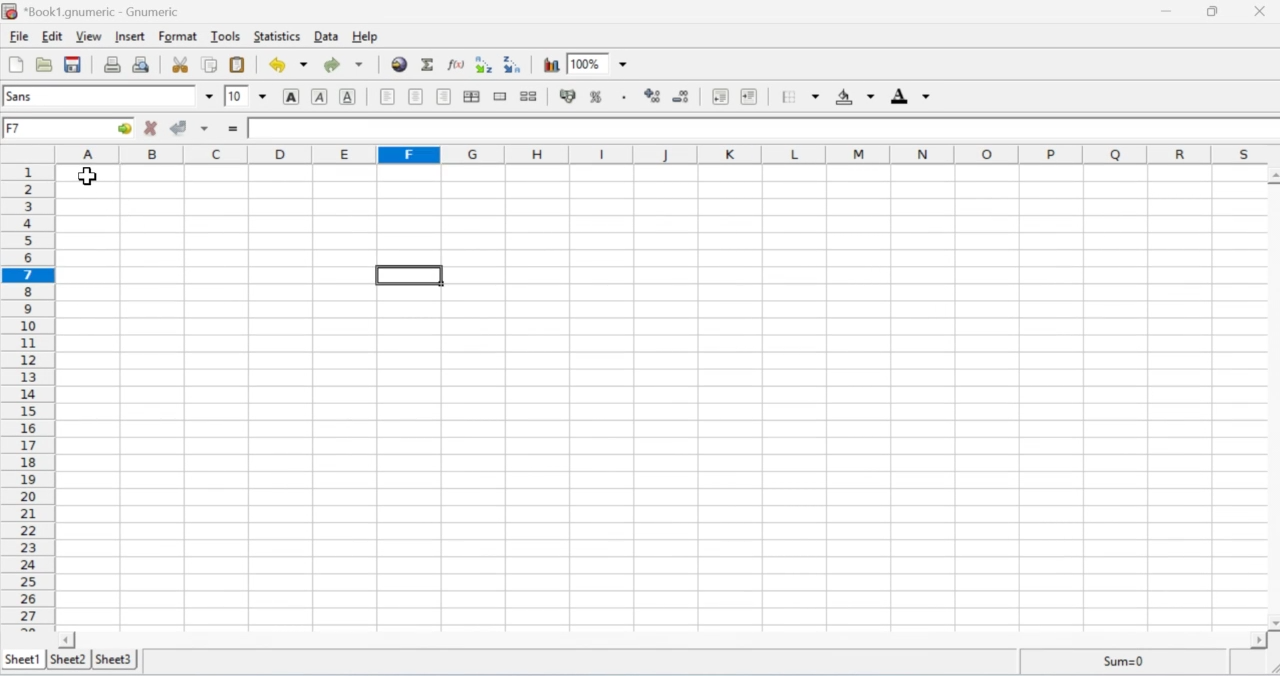 The height and width of the screenshot is (676, 1280). I want to click on Format the selection as percentage, so click(607, 97).